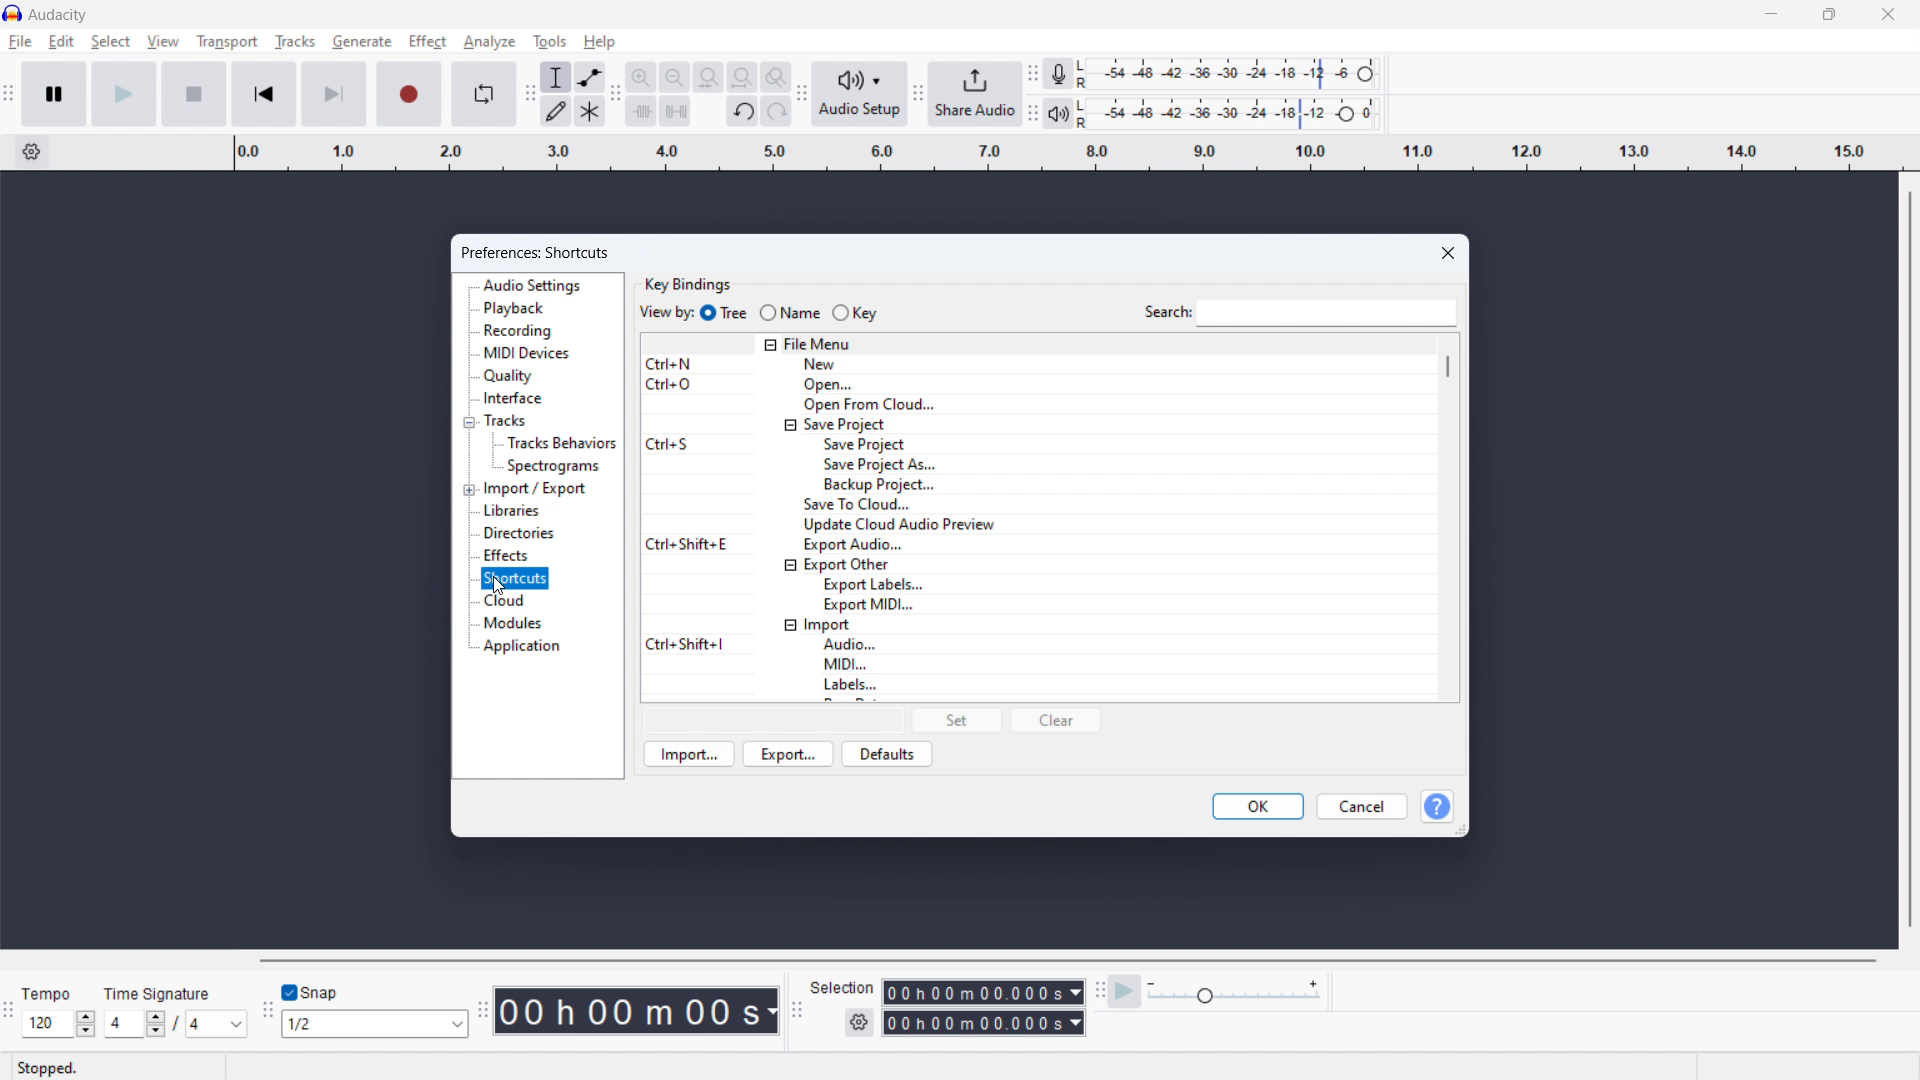 This screenshot has height=1080, width=1920. Describe the element at coordinates (562, 443) in the screenshot. I see `tracks behavior` at that location.